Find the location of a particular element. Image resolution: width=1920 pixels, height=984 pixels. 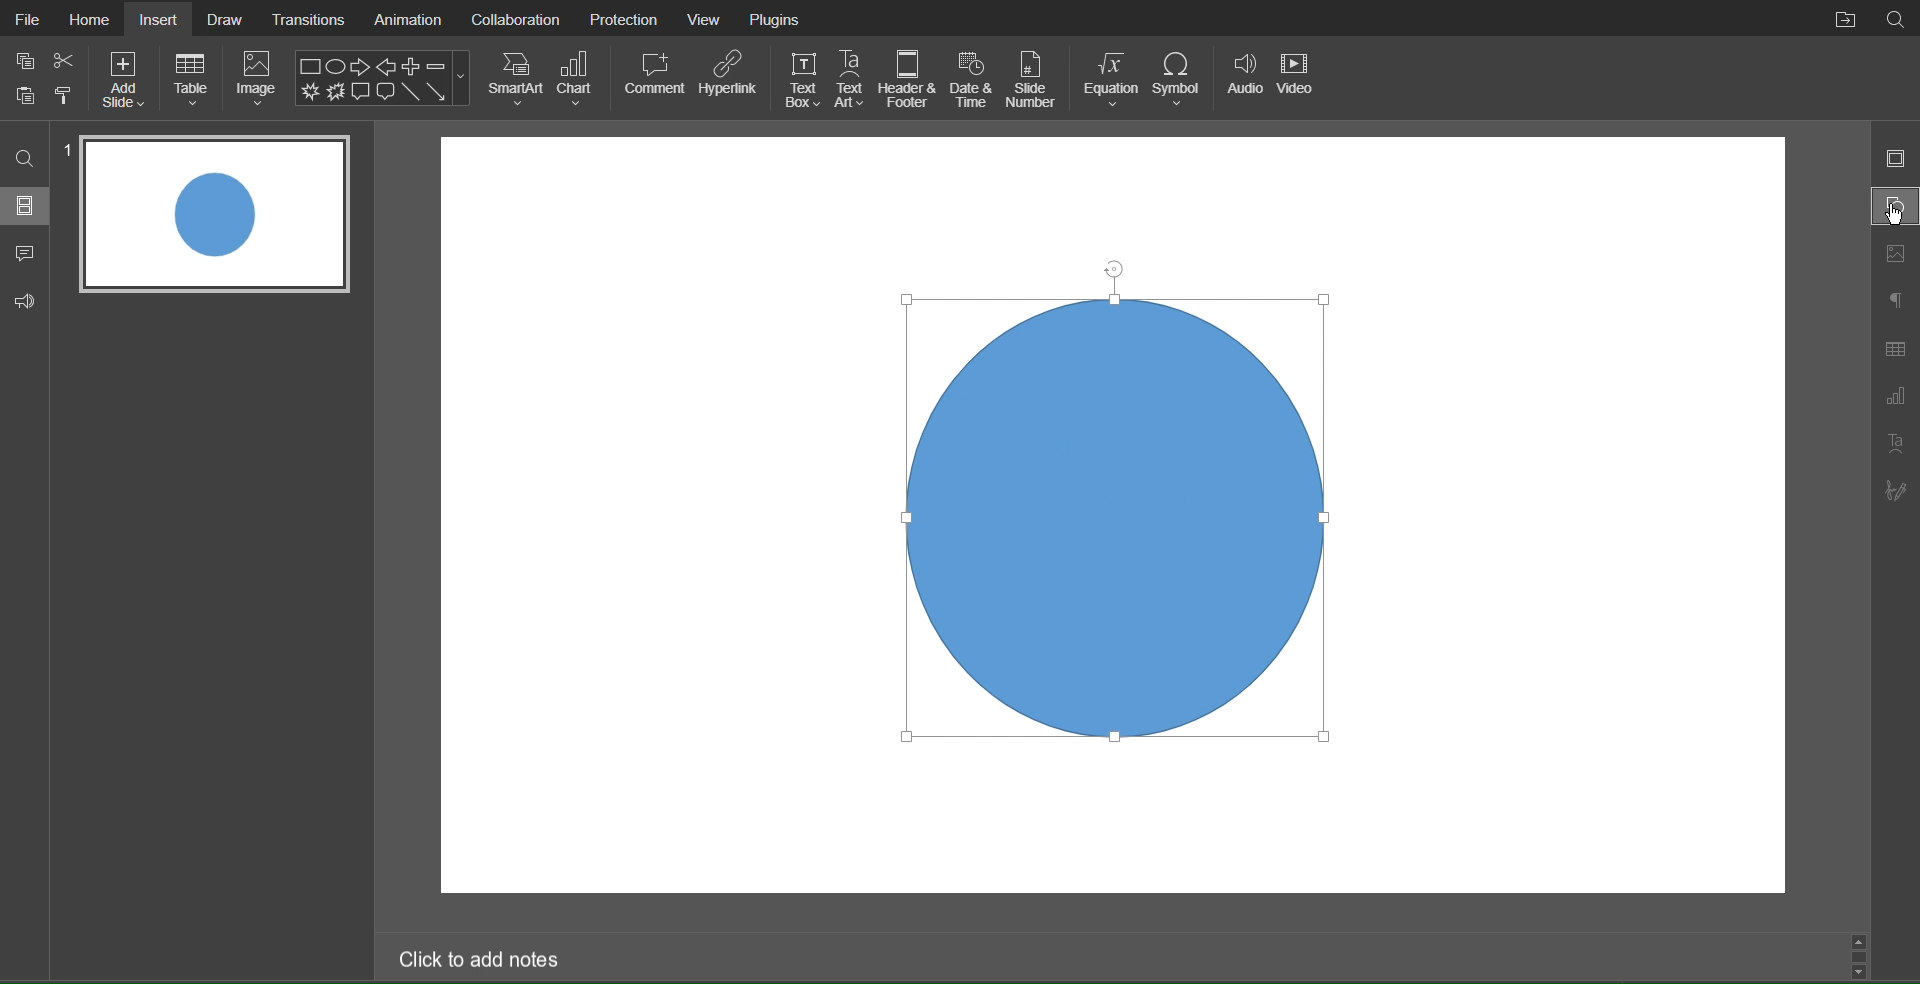

Hyperlink is located at coordinates (729, 78).